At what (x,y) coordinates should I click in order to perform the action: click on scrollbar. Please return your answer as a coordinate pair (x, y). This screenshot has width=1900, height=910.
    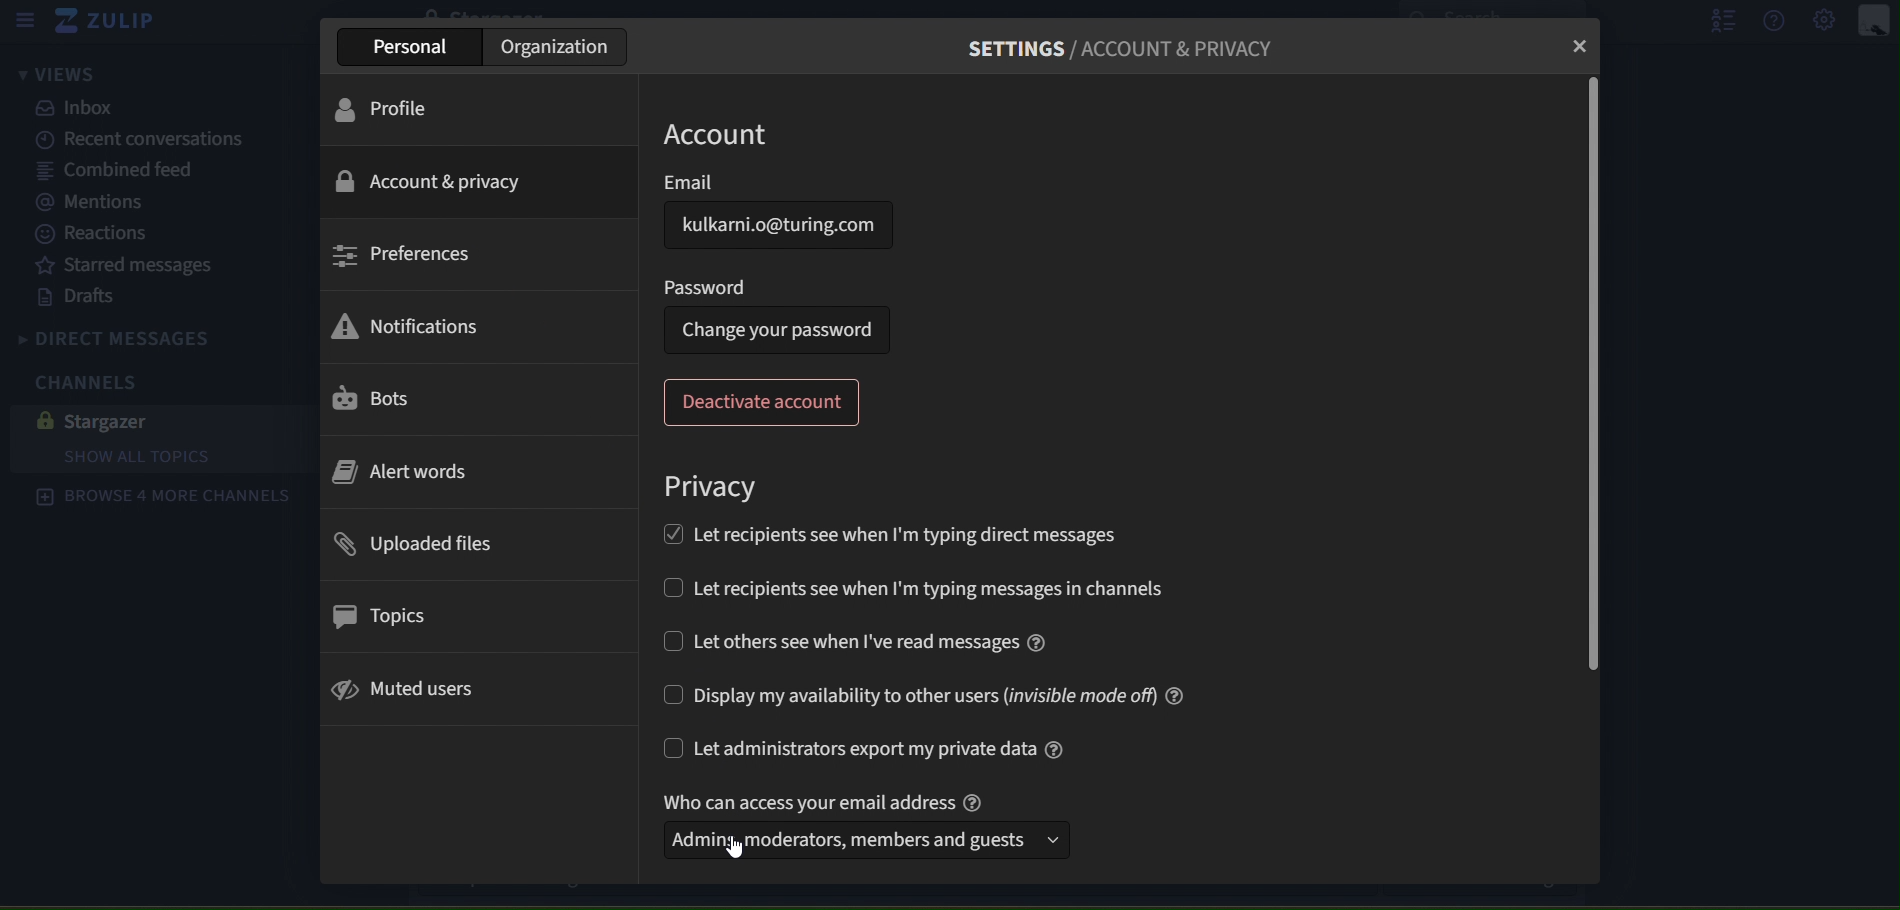
    Looking at the image, I should click on (1589, 377).